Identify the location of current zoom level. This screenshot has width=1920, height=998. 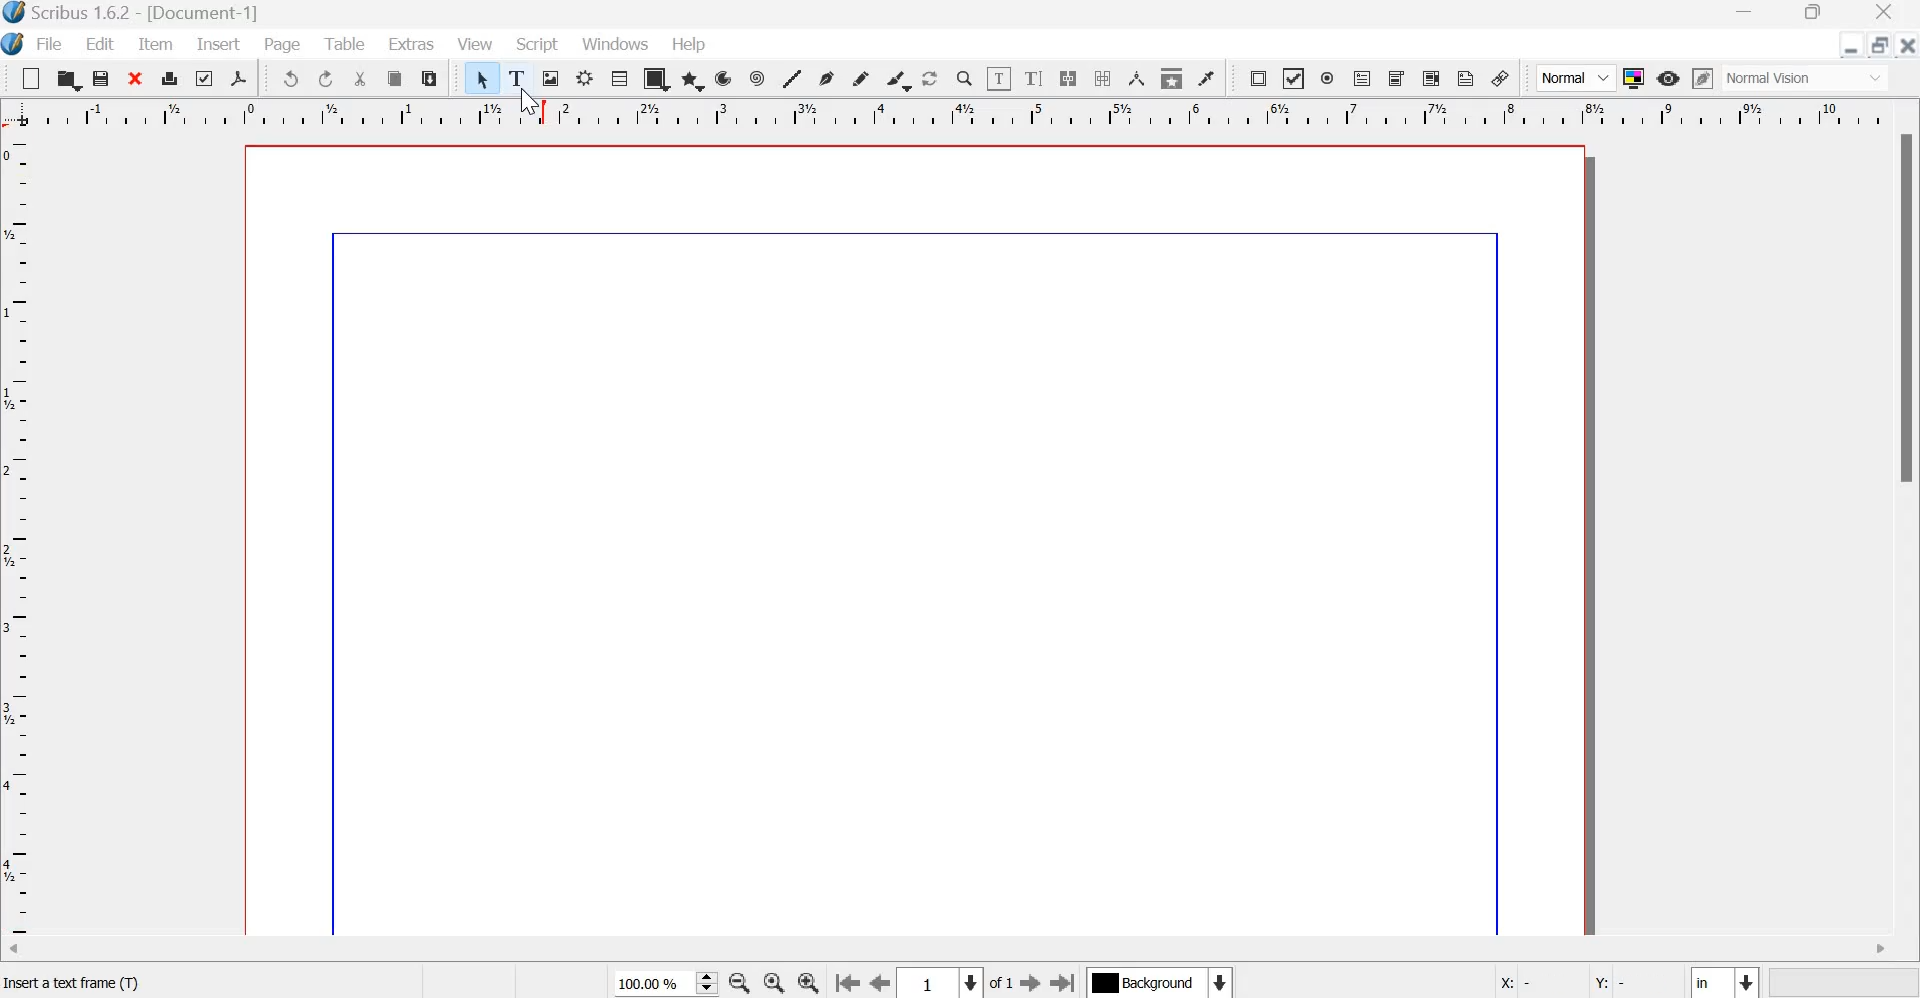
(665, 984).